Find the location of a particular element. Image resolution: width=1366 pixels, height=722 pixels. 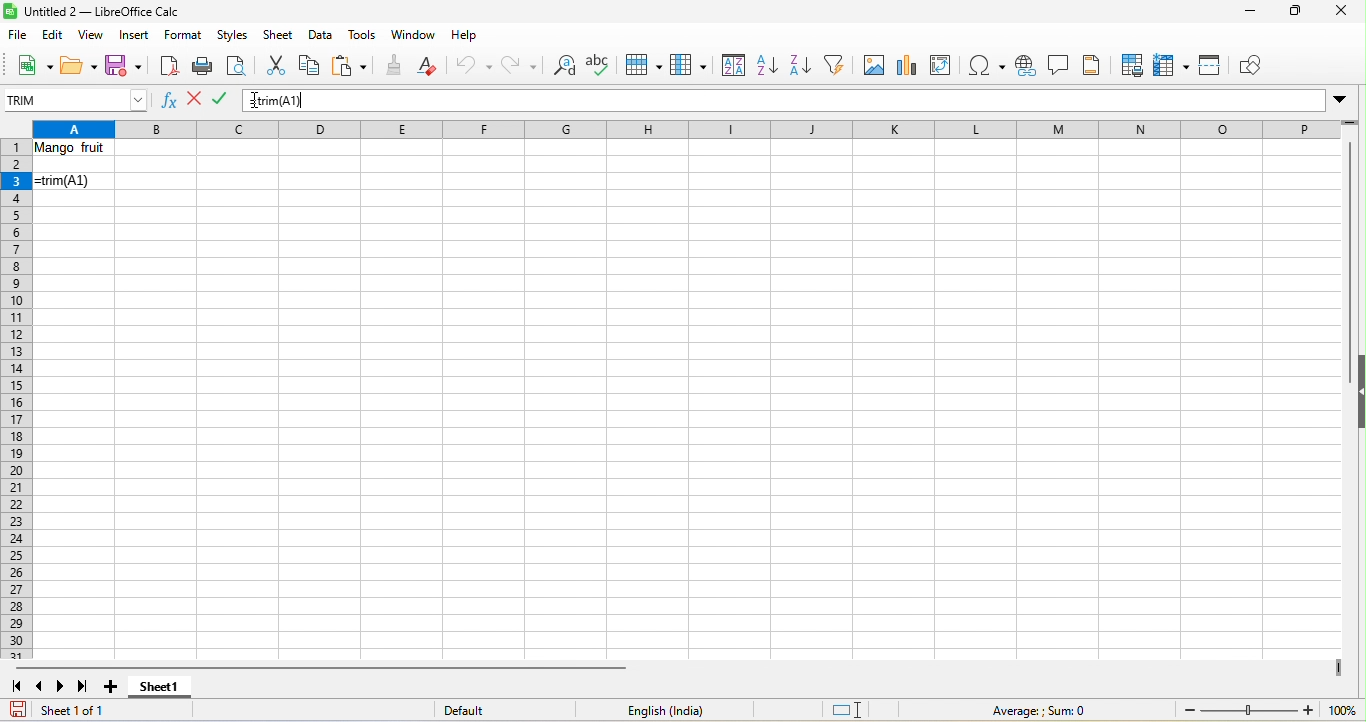

mango fruit : text having double space is located at coordinates (77, 151).